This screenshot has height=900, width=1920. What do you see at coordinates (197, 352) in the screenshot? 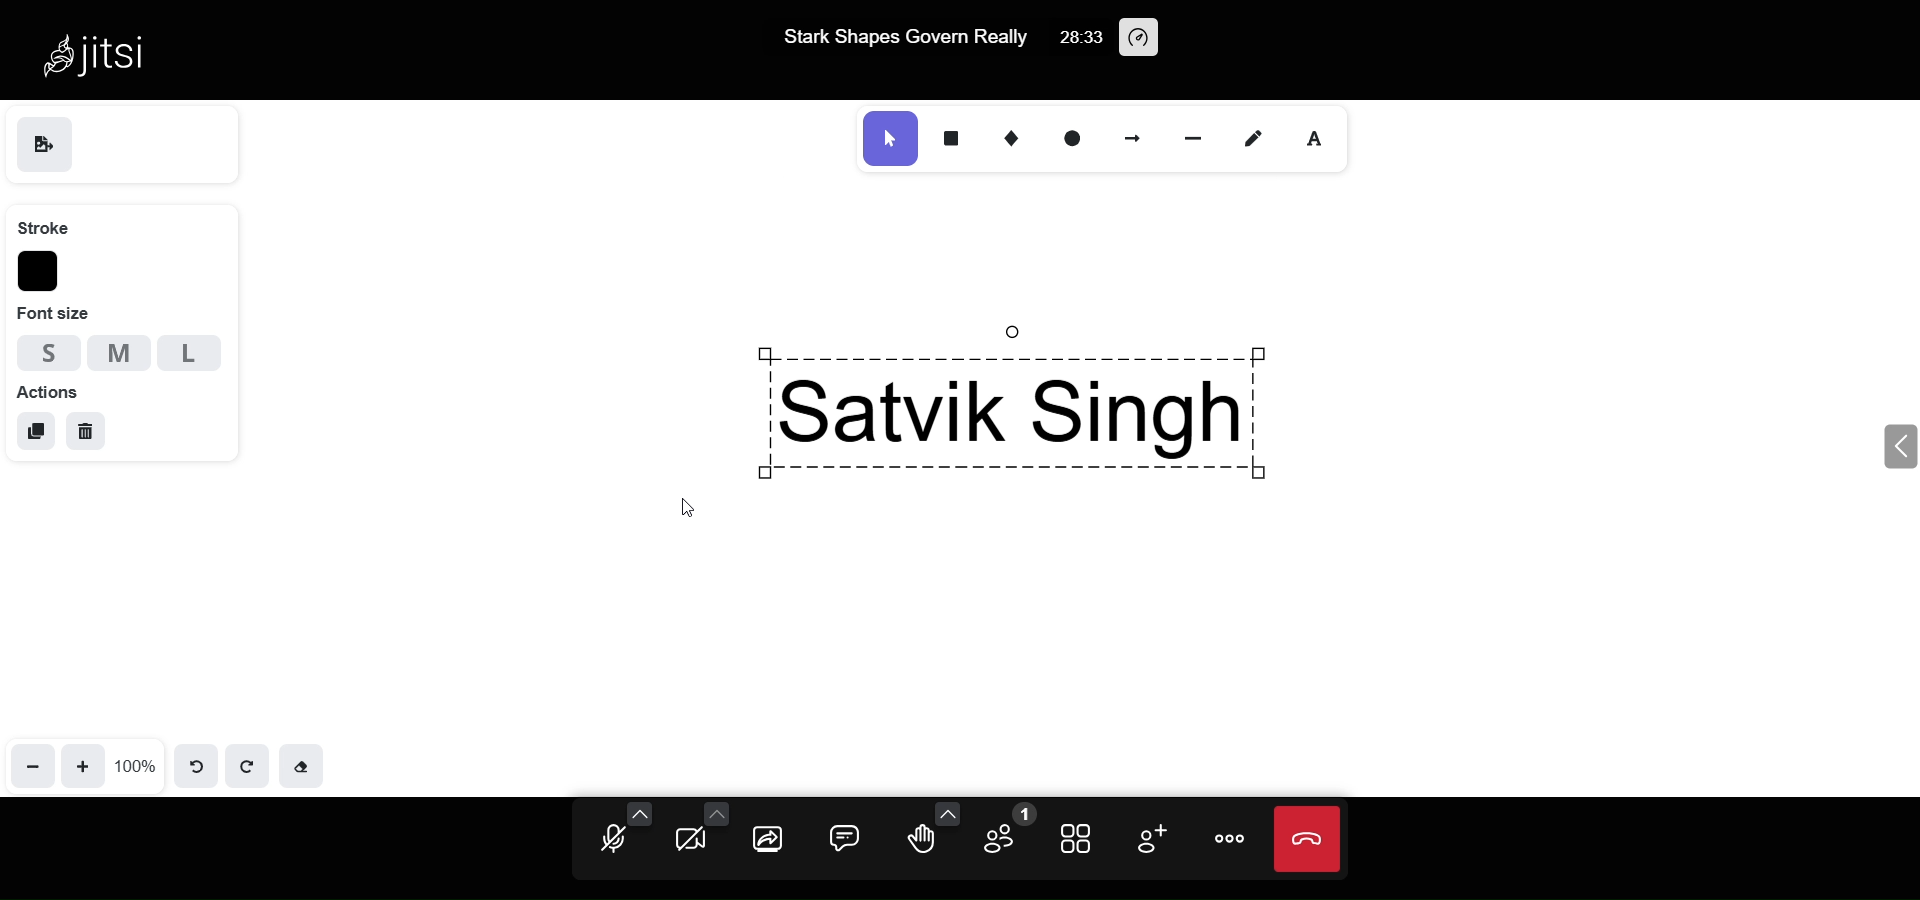
I see `Large` at bounding box center [197, 352].